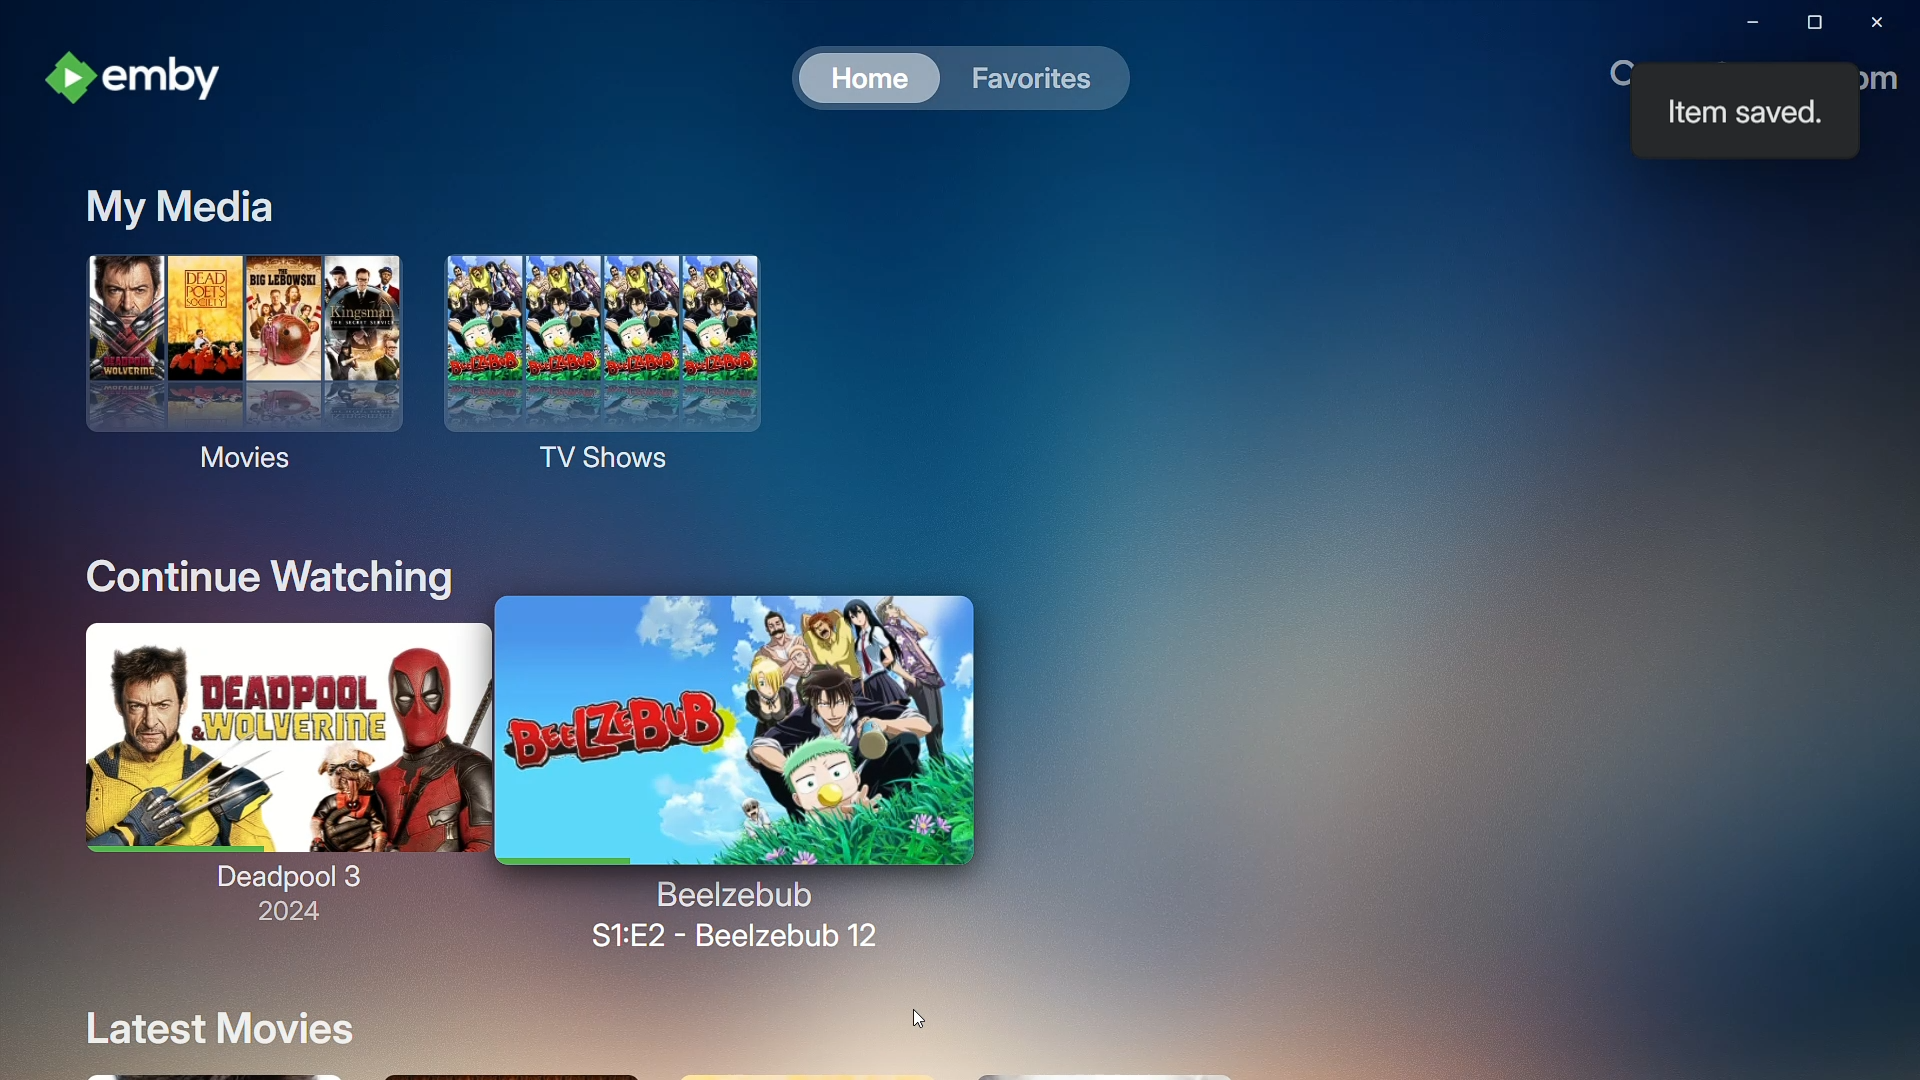 This screenshot has width=1920, height=1080. I want to click on Movies, so click(235, 372).